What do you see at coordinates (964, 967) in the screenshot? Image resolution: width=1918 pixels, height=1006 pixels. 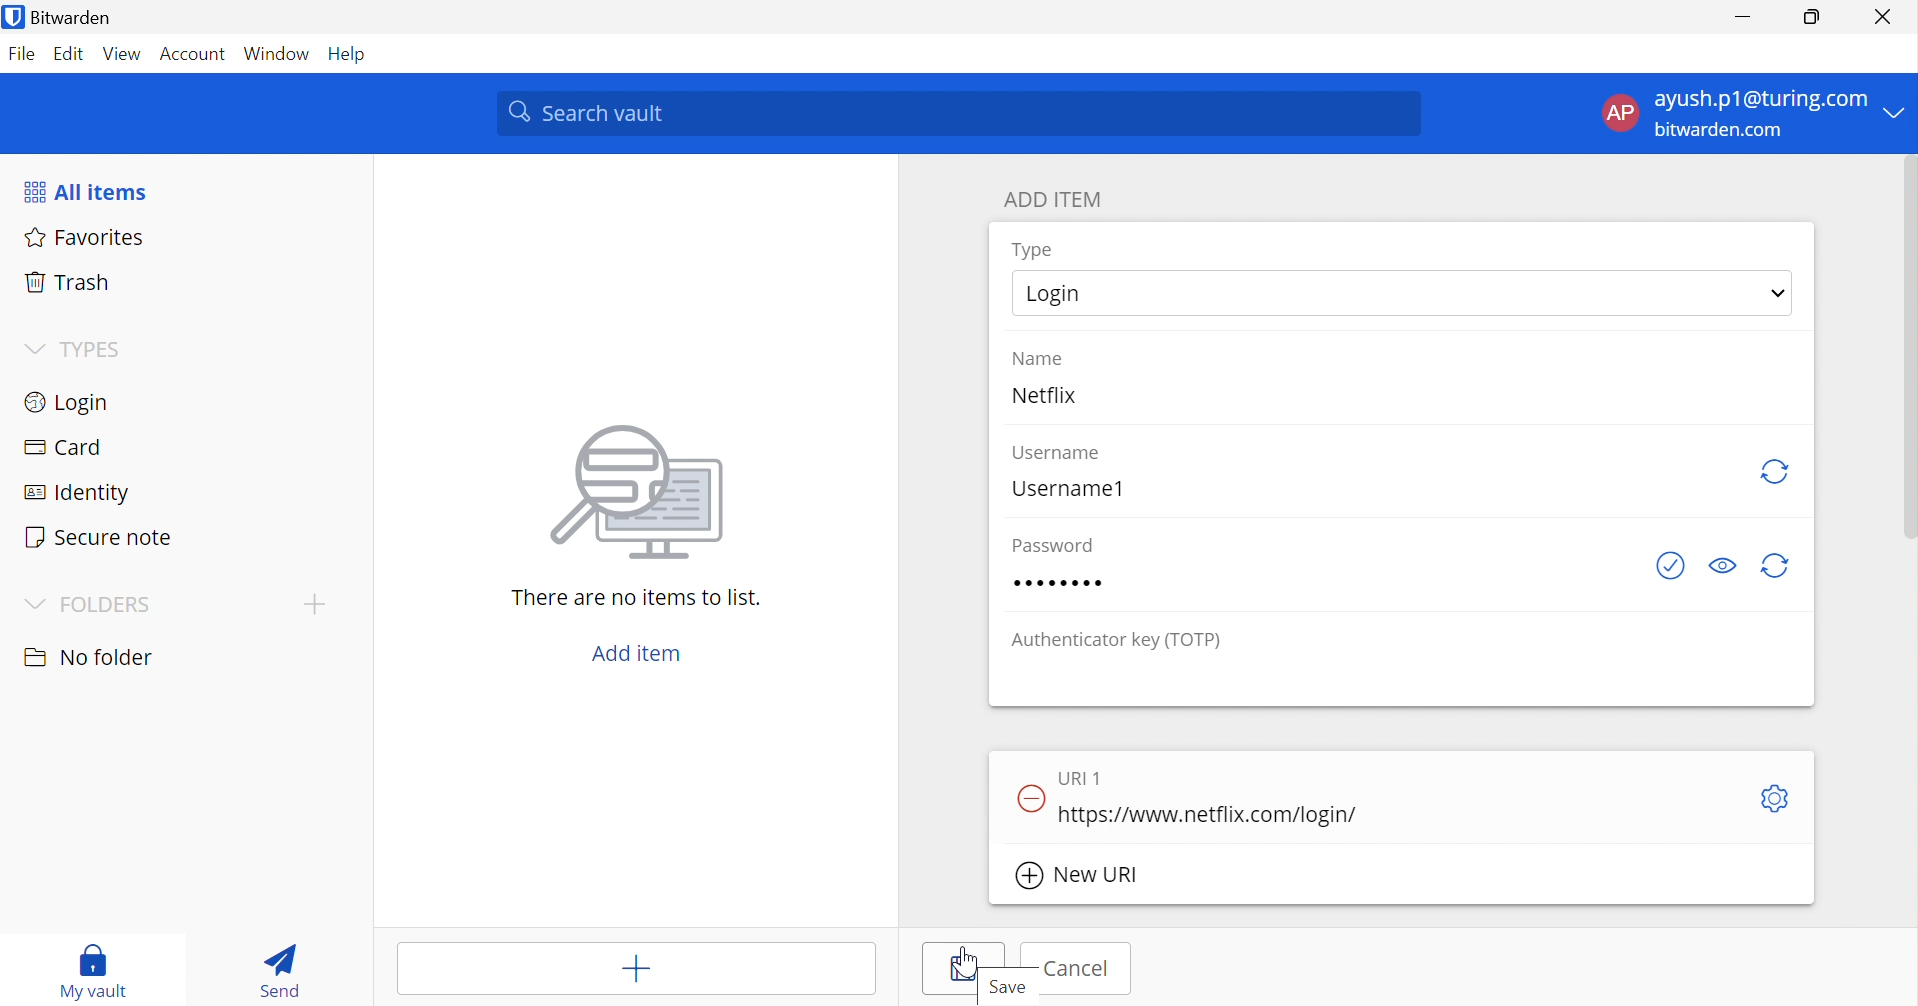 I see `Save` at bounding box center [964, 967].